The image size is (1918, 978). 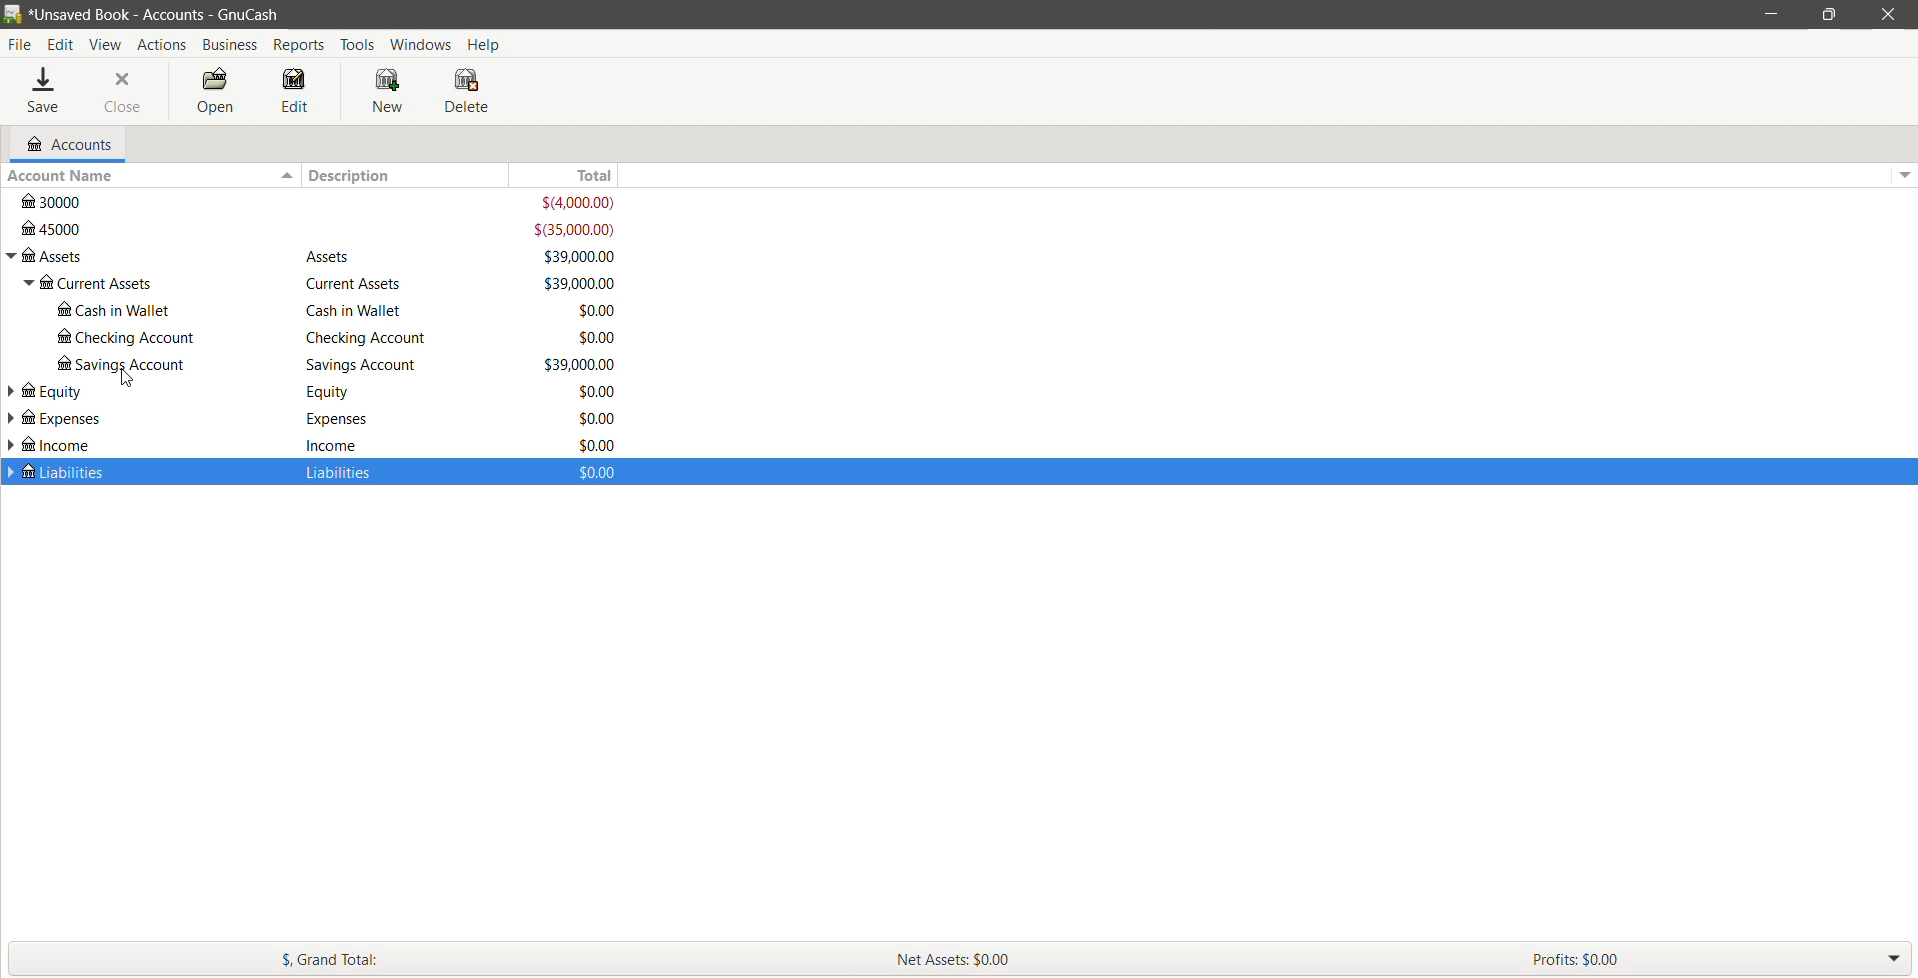 What do you see at coordinates (144, 474) in the screenshot?
I see `Liabilities` at bounding box center [144, 474].